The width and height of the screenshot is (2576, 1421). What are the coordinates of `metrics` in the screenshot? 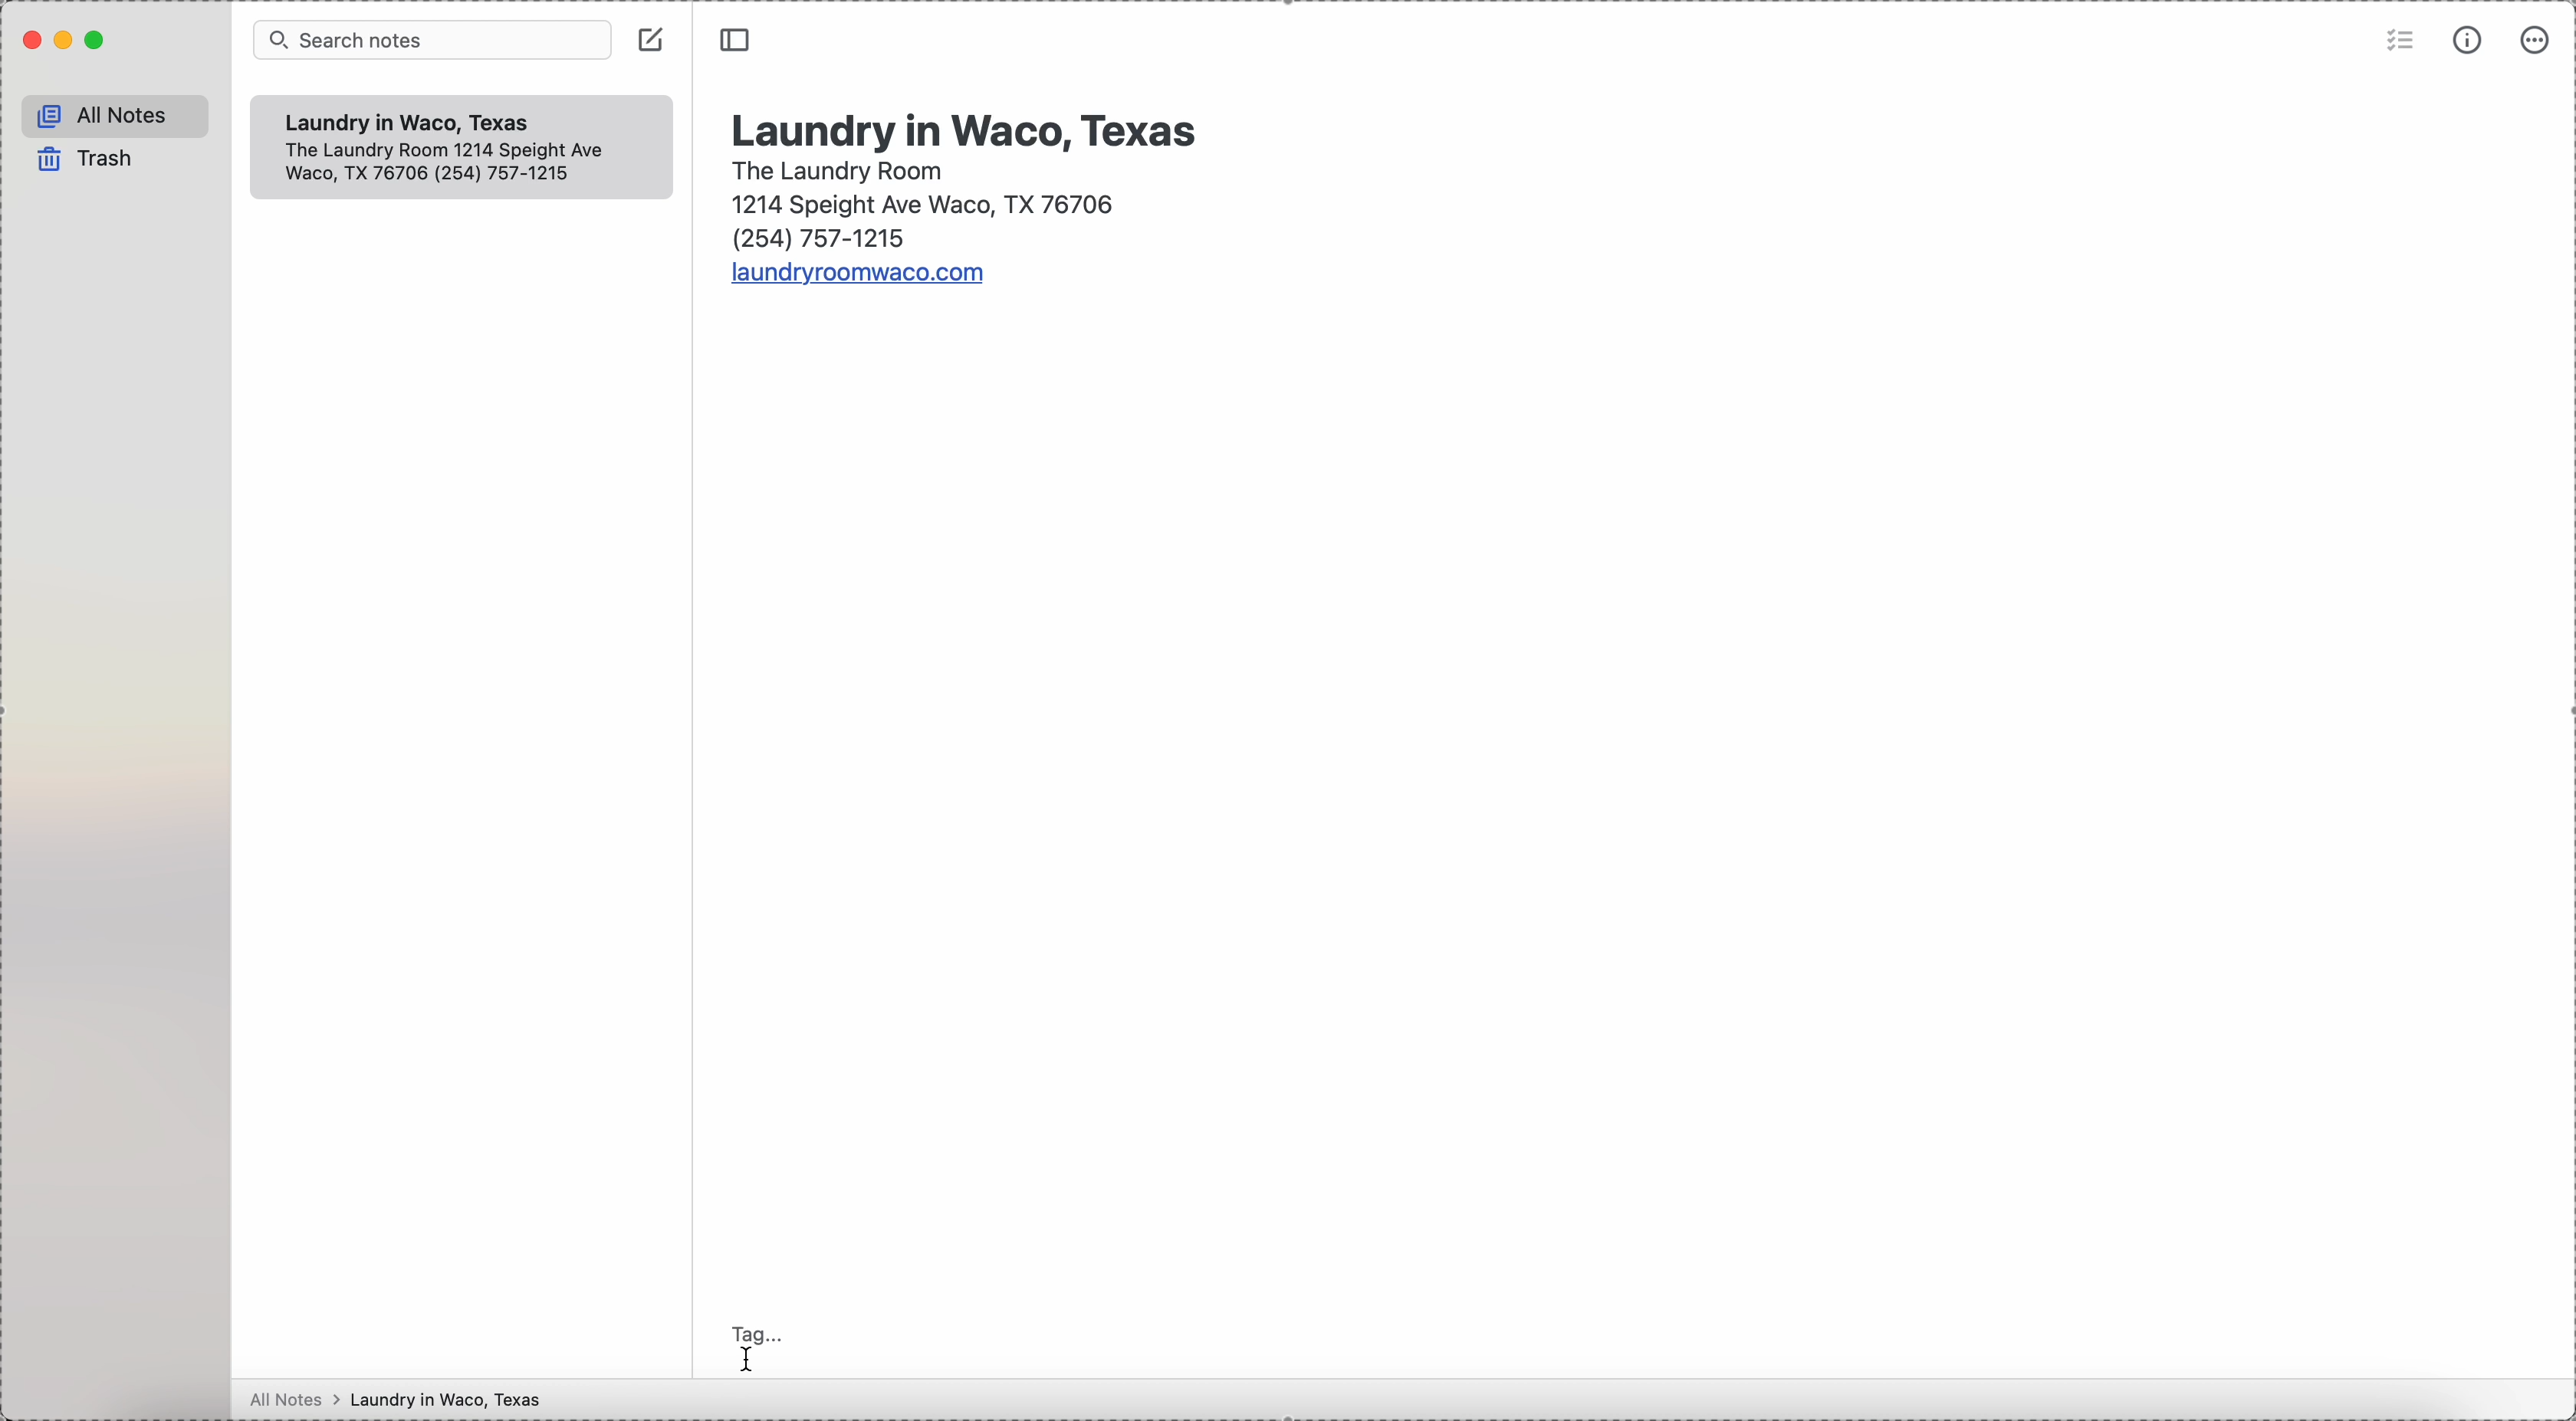 It's located at (2470, 40).